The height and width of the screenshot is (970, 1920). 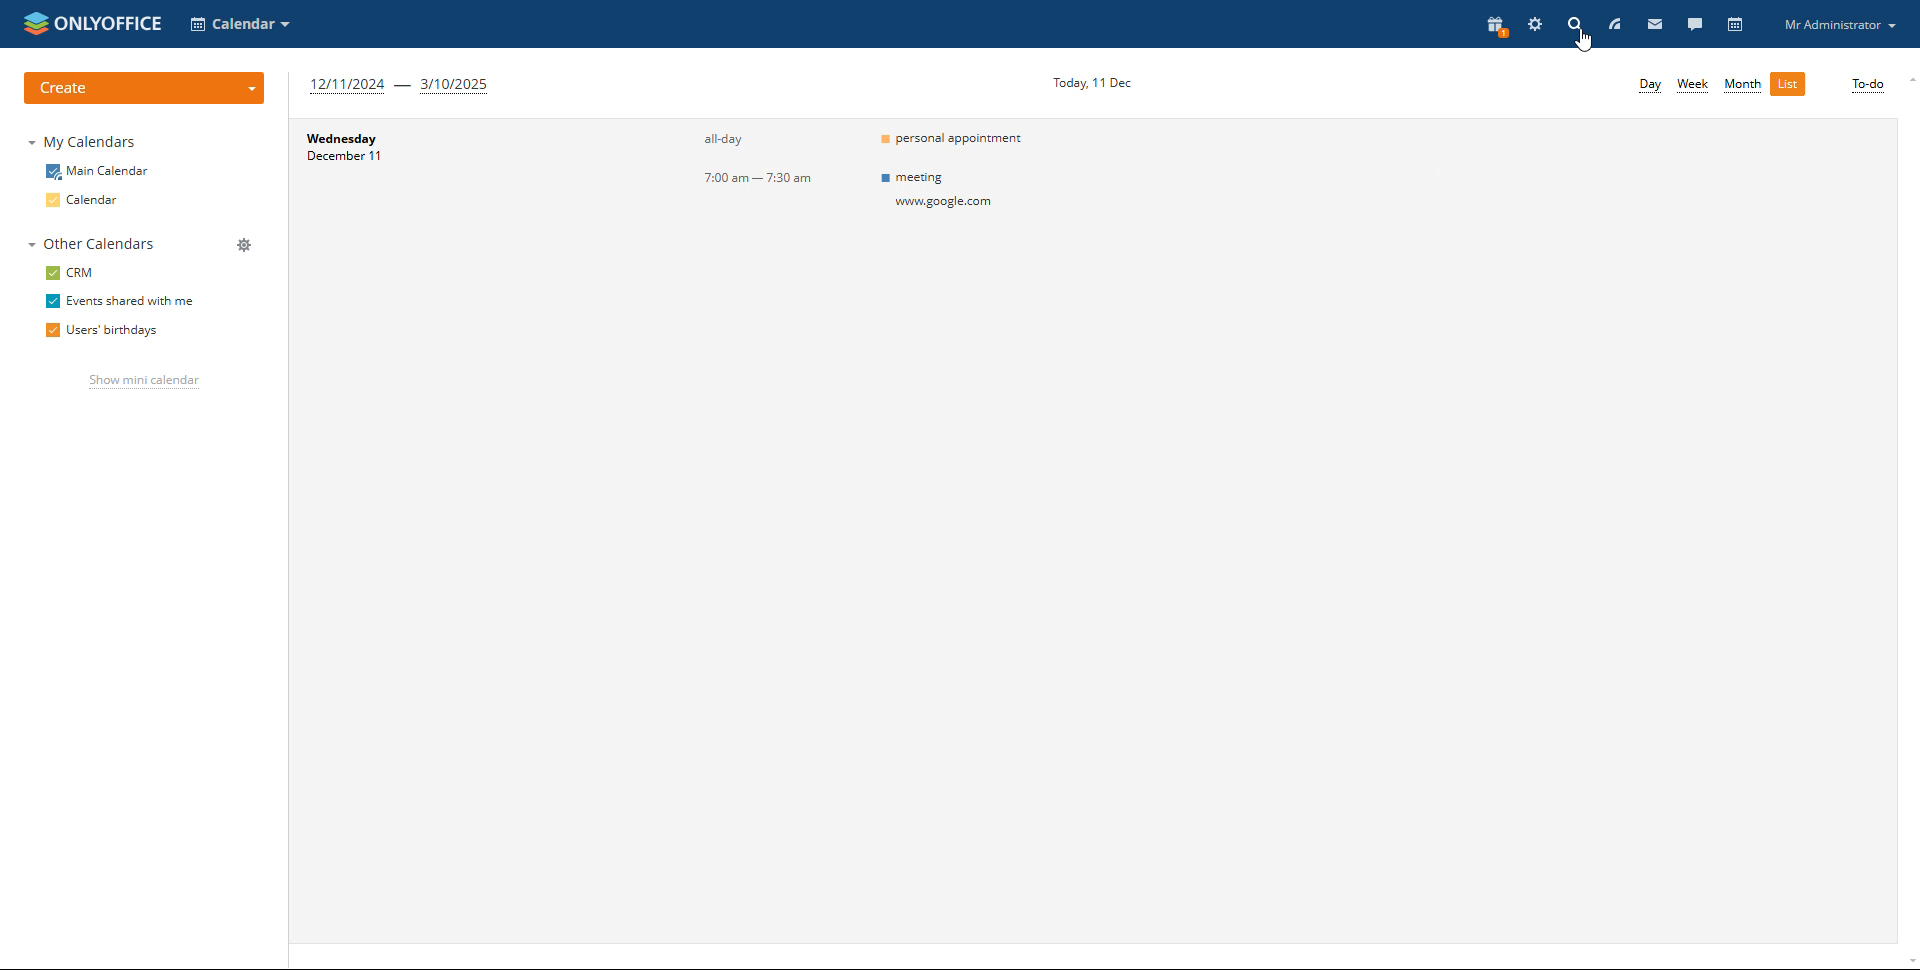 I want to click on crm, so click(x=68, y=272).